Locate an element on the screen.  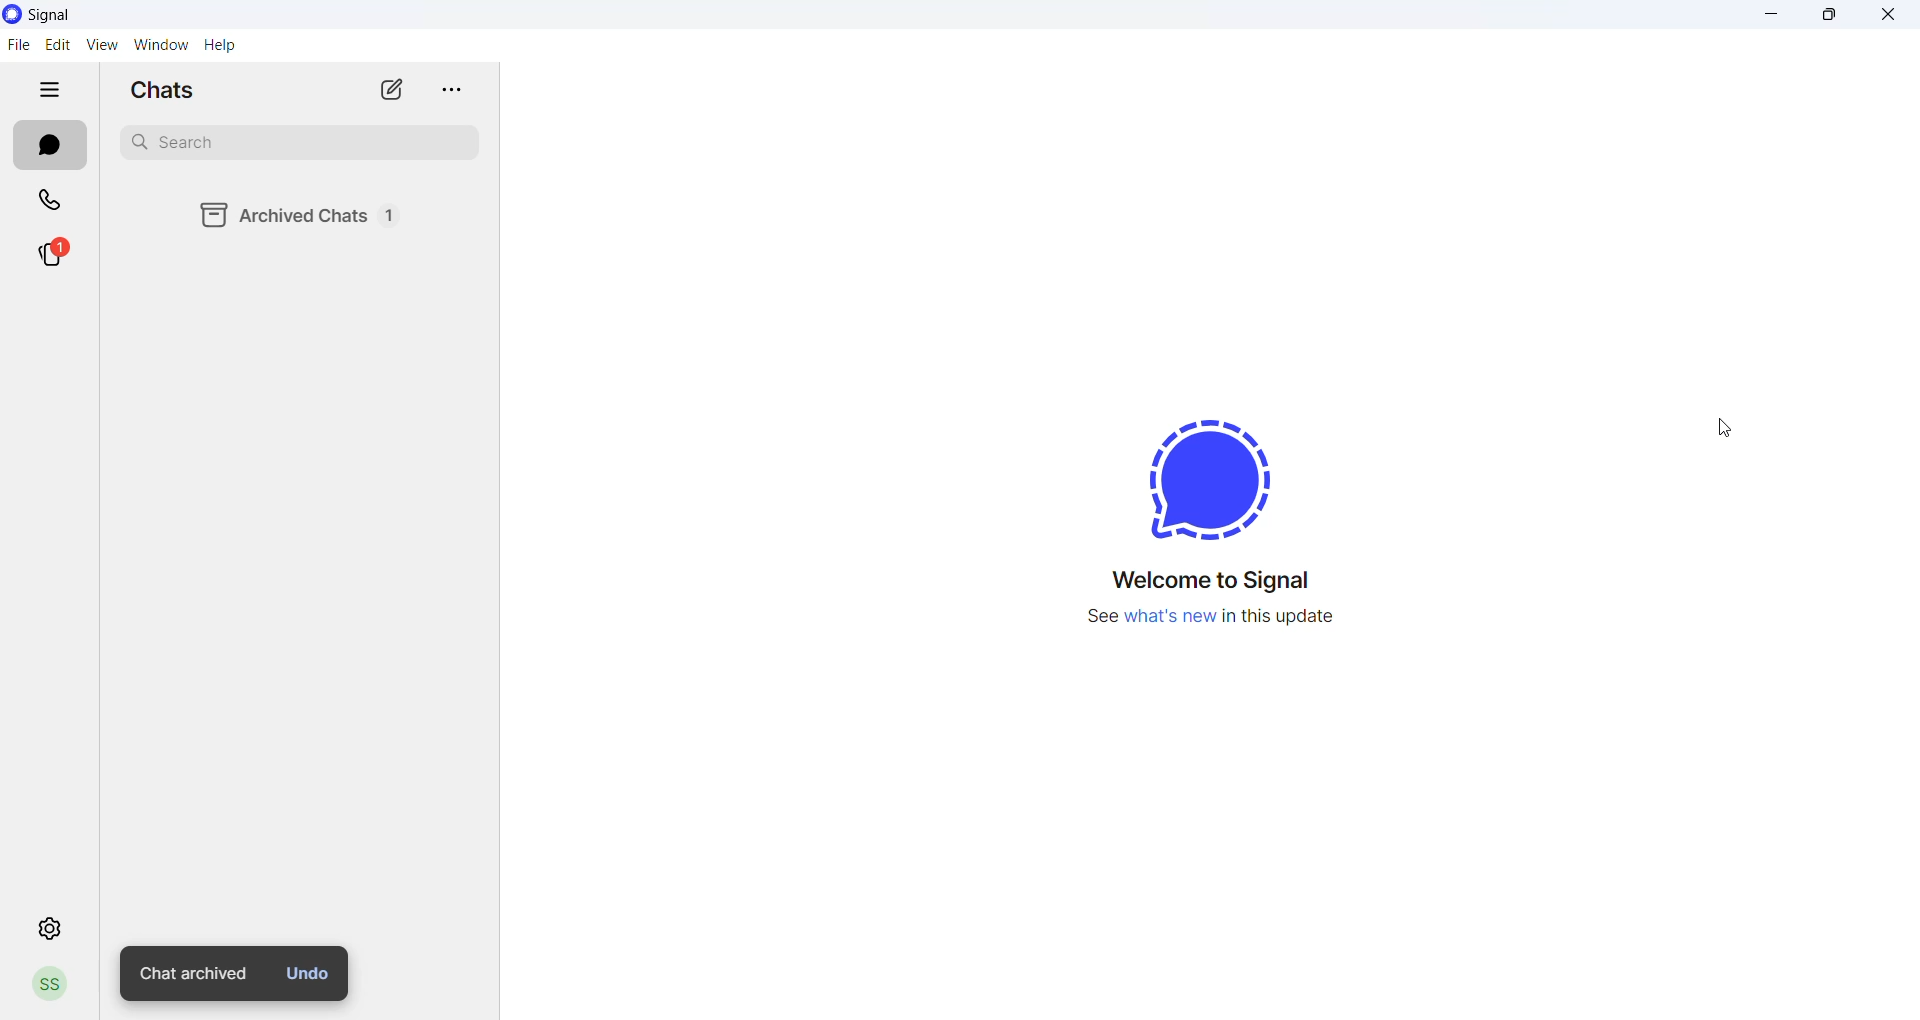
archived chats is located at coordinates (317, 215).